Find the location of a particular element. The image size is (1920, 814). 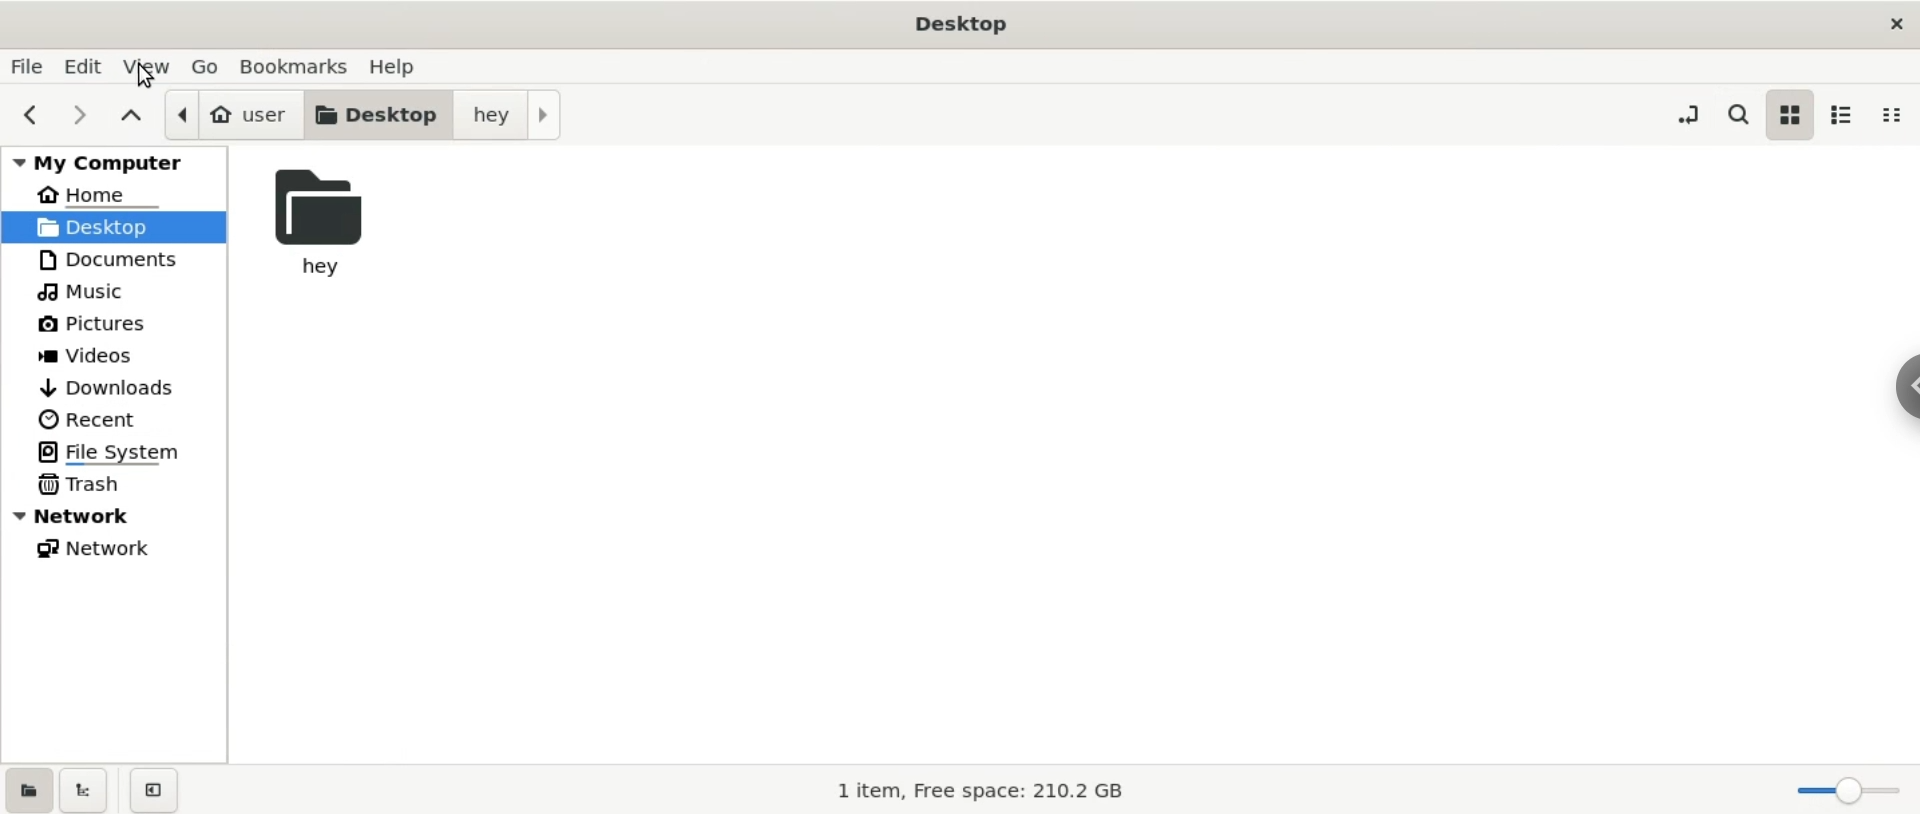

next is located at coordinates (81, 113).